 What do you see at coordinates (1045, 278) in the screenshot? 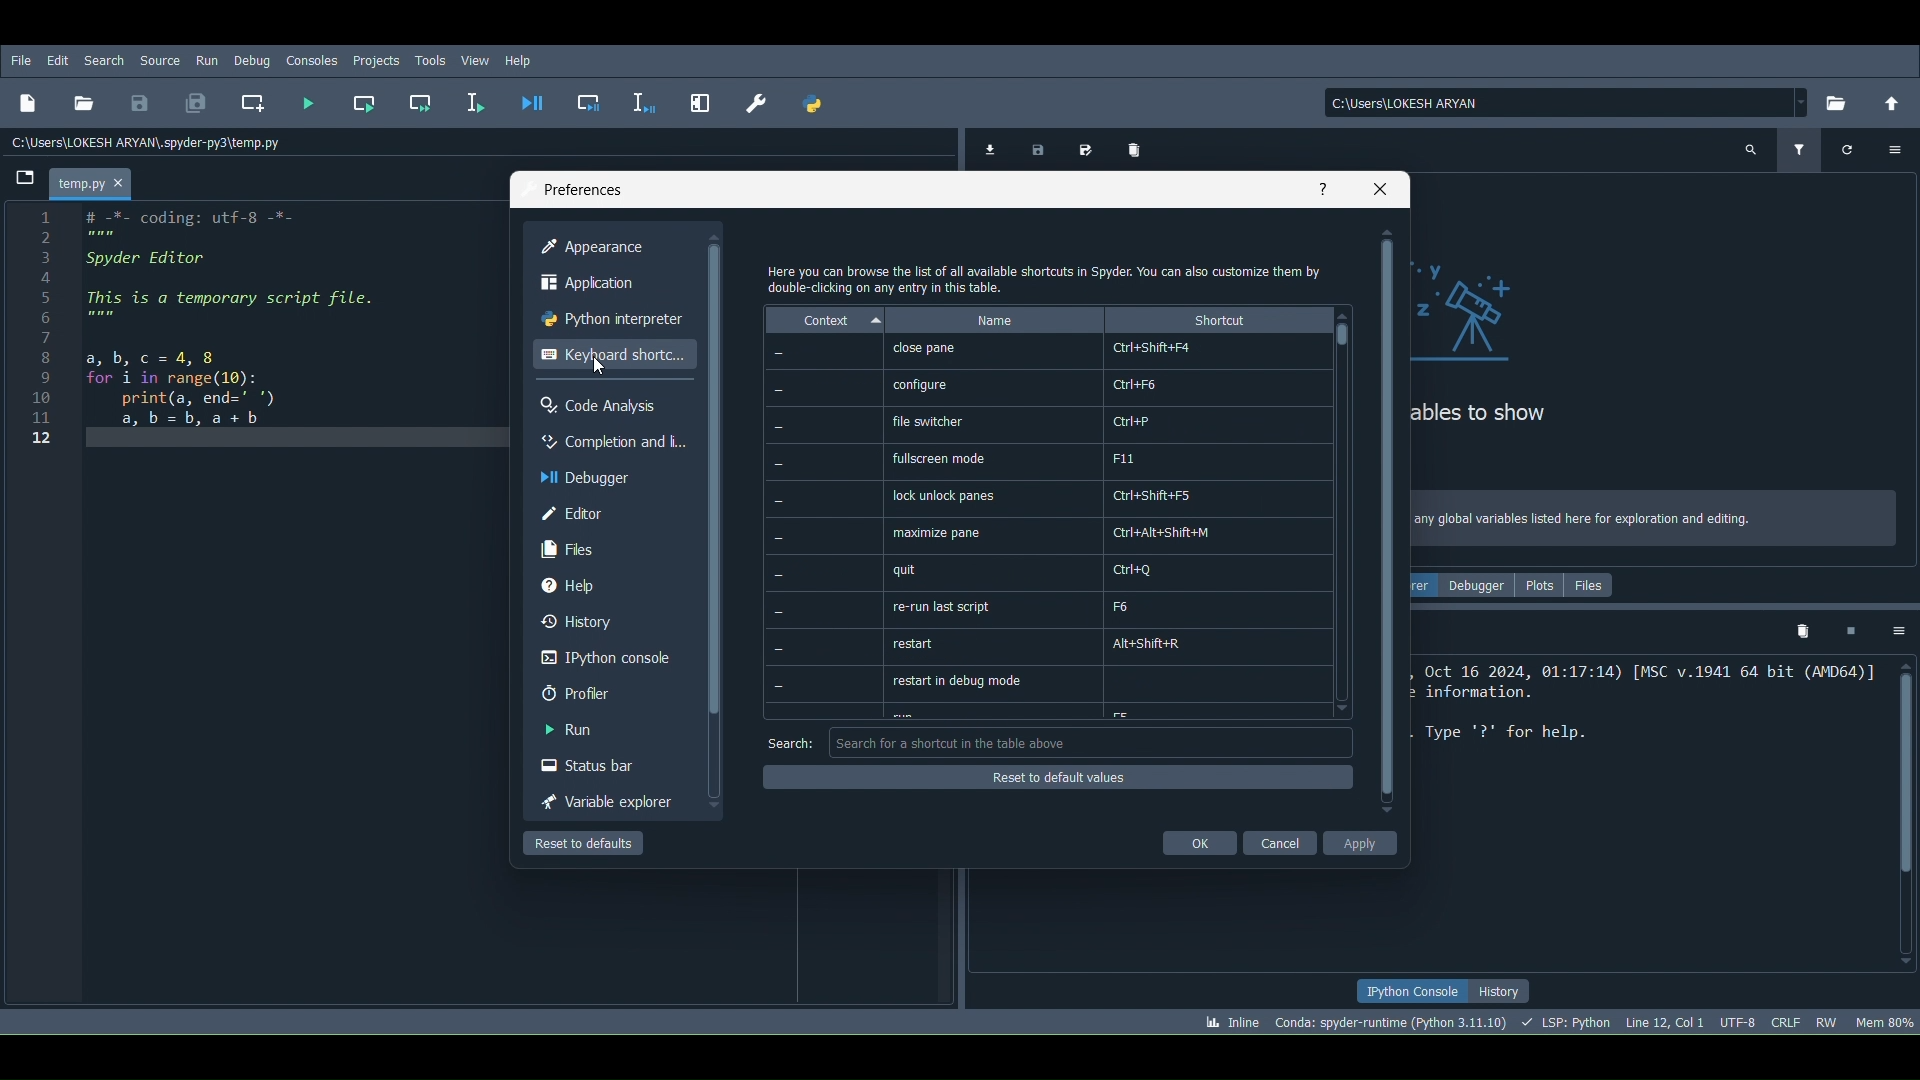
I see `Text` at bounding box center [1045, 278].